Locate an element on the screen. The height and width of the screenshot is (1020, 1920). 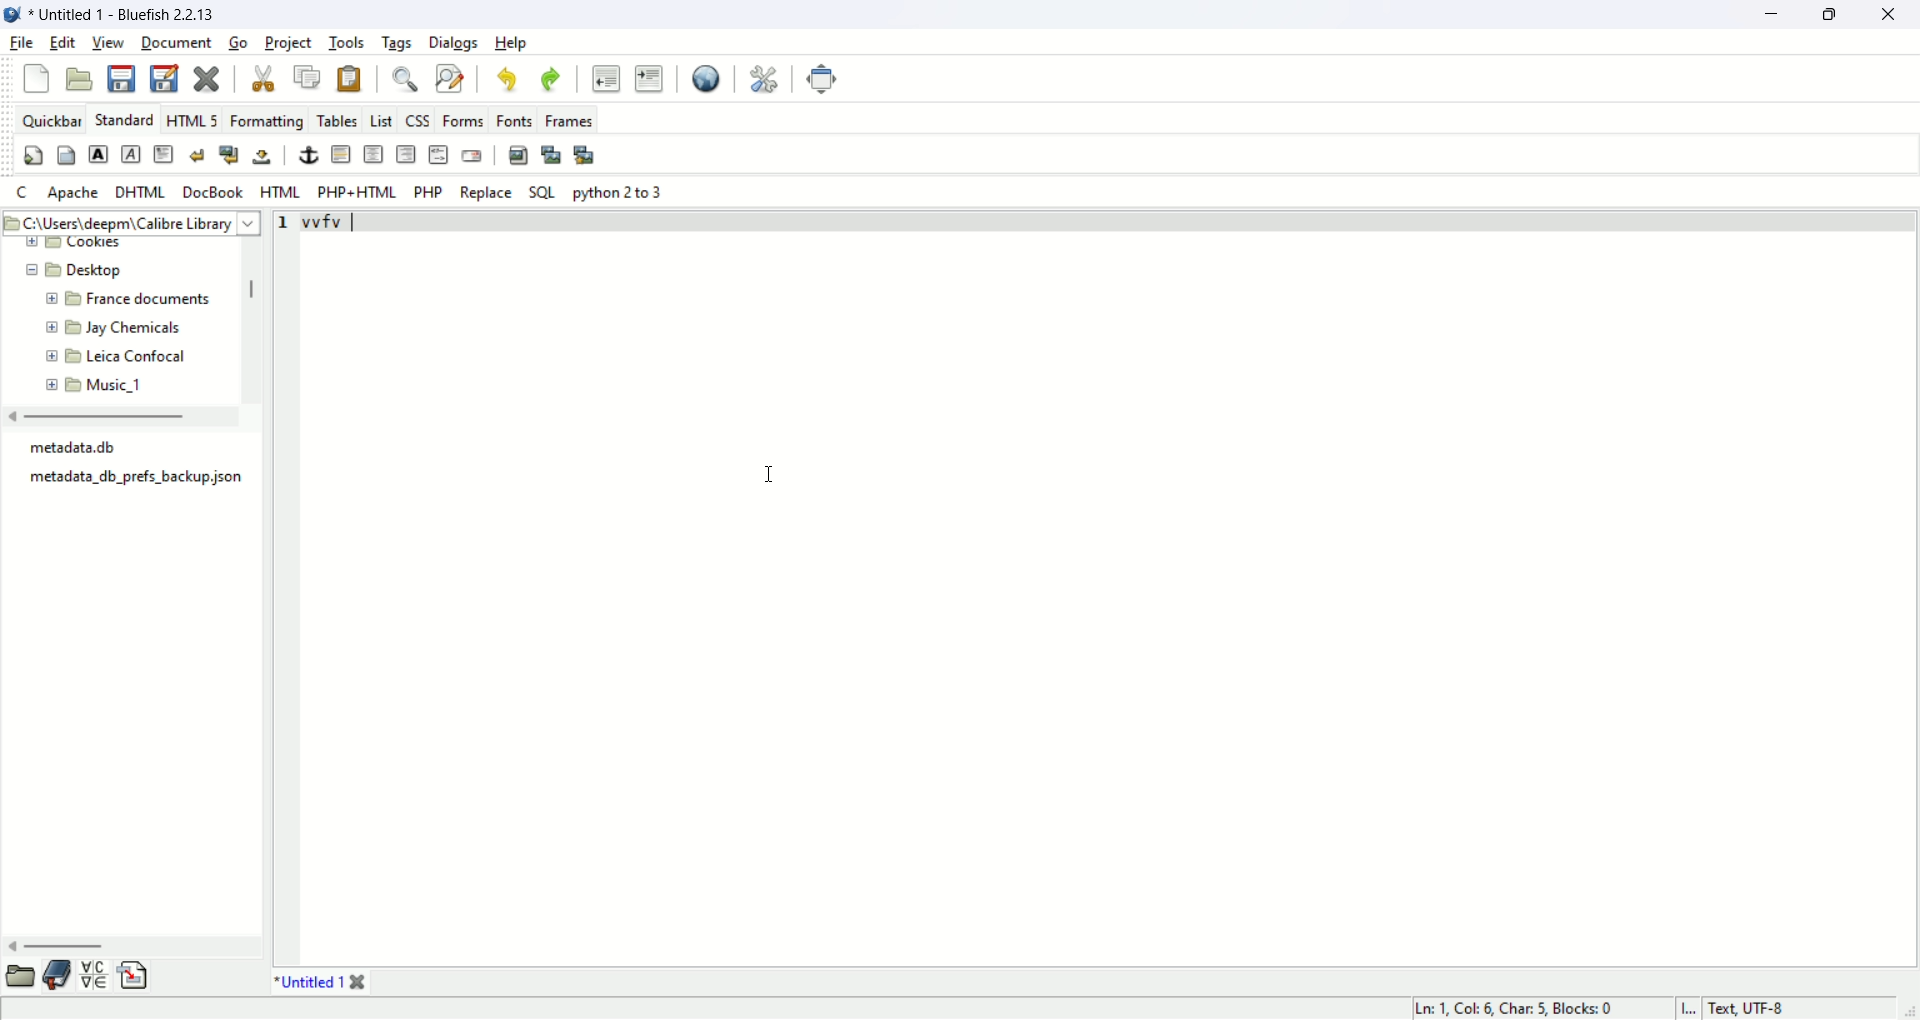
Untitled 1 is located at coordinates (310, 984).